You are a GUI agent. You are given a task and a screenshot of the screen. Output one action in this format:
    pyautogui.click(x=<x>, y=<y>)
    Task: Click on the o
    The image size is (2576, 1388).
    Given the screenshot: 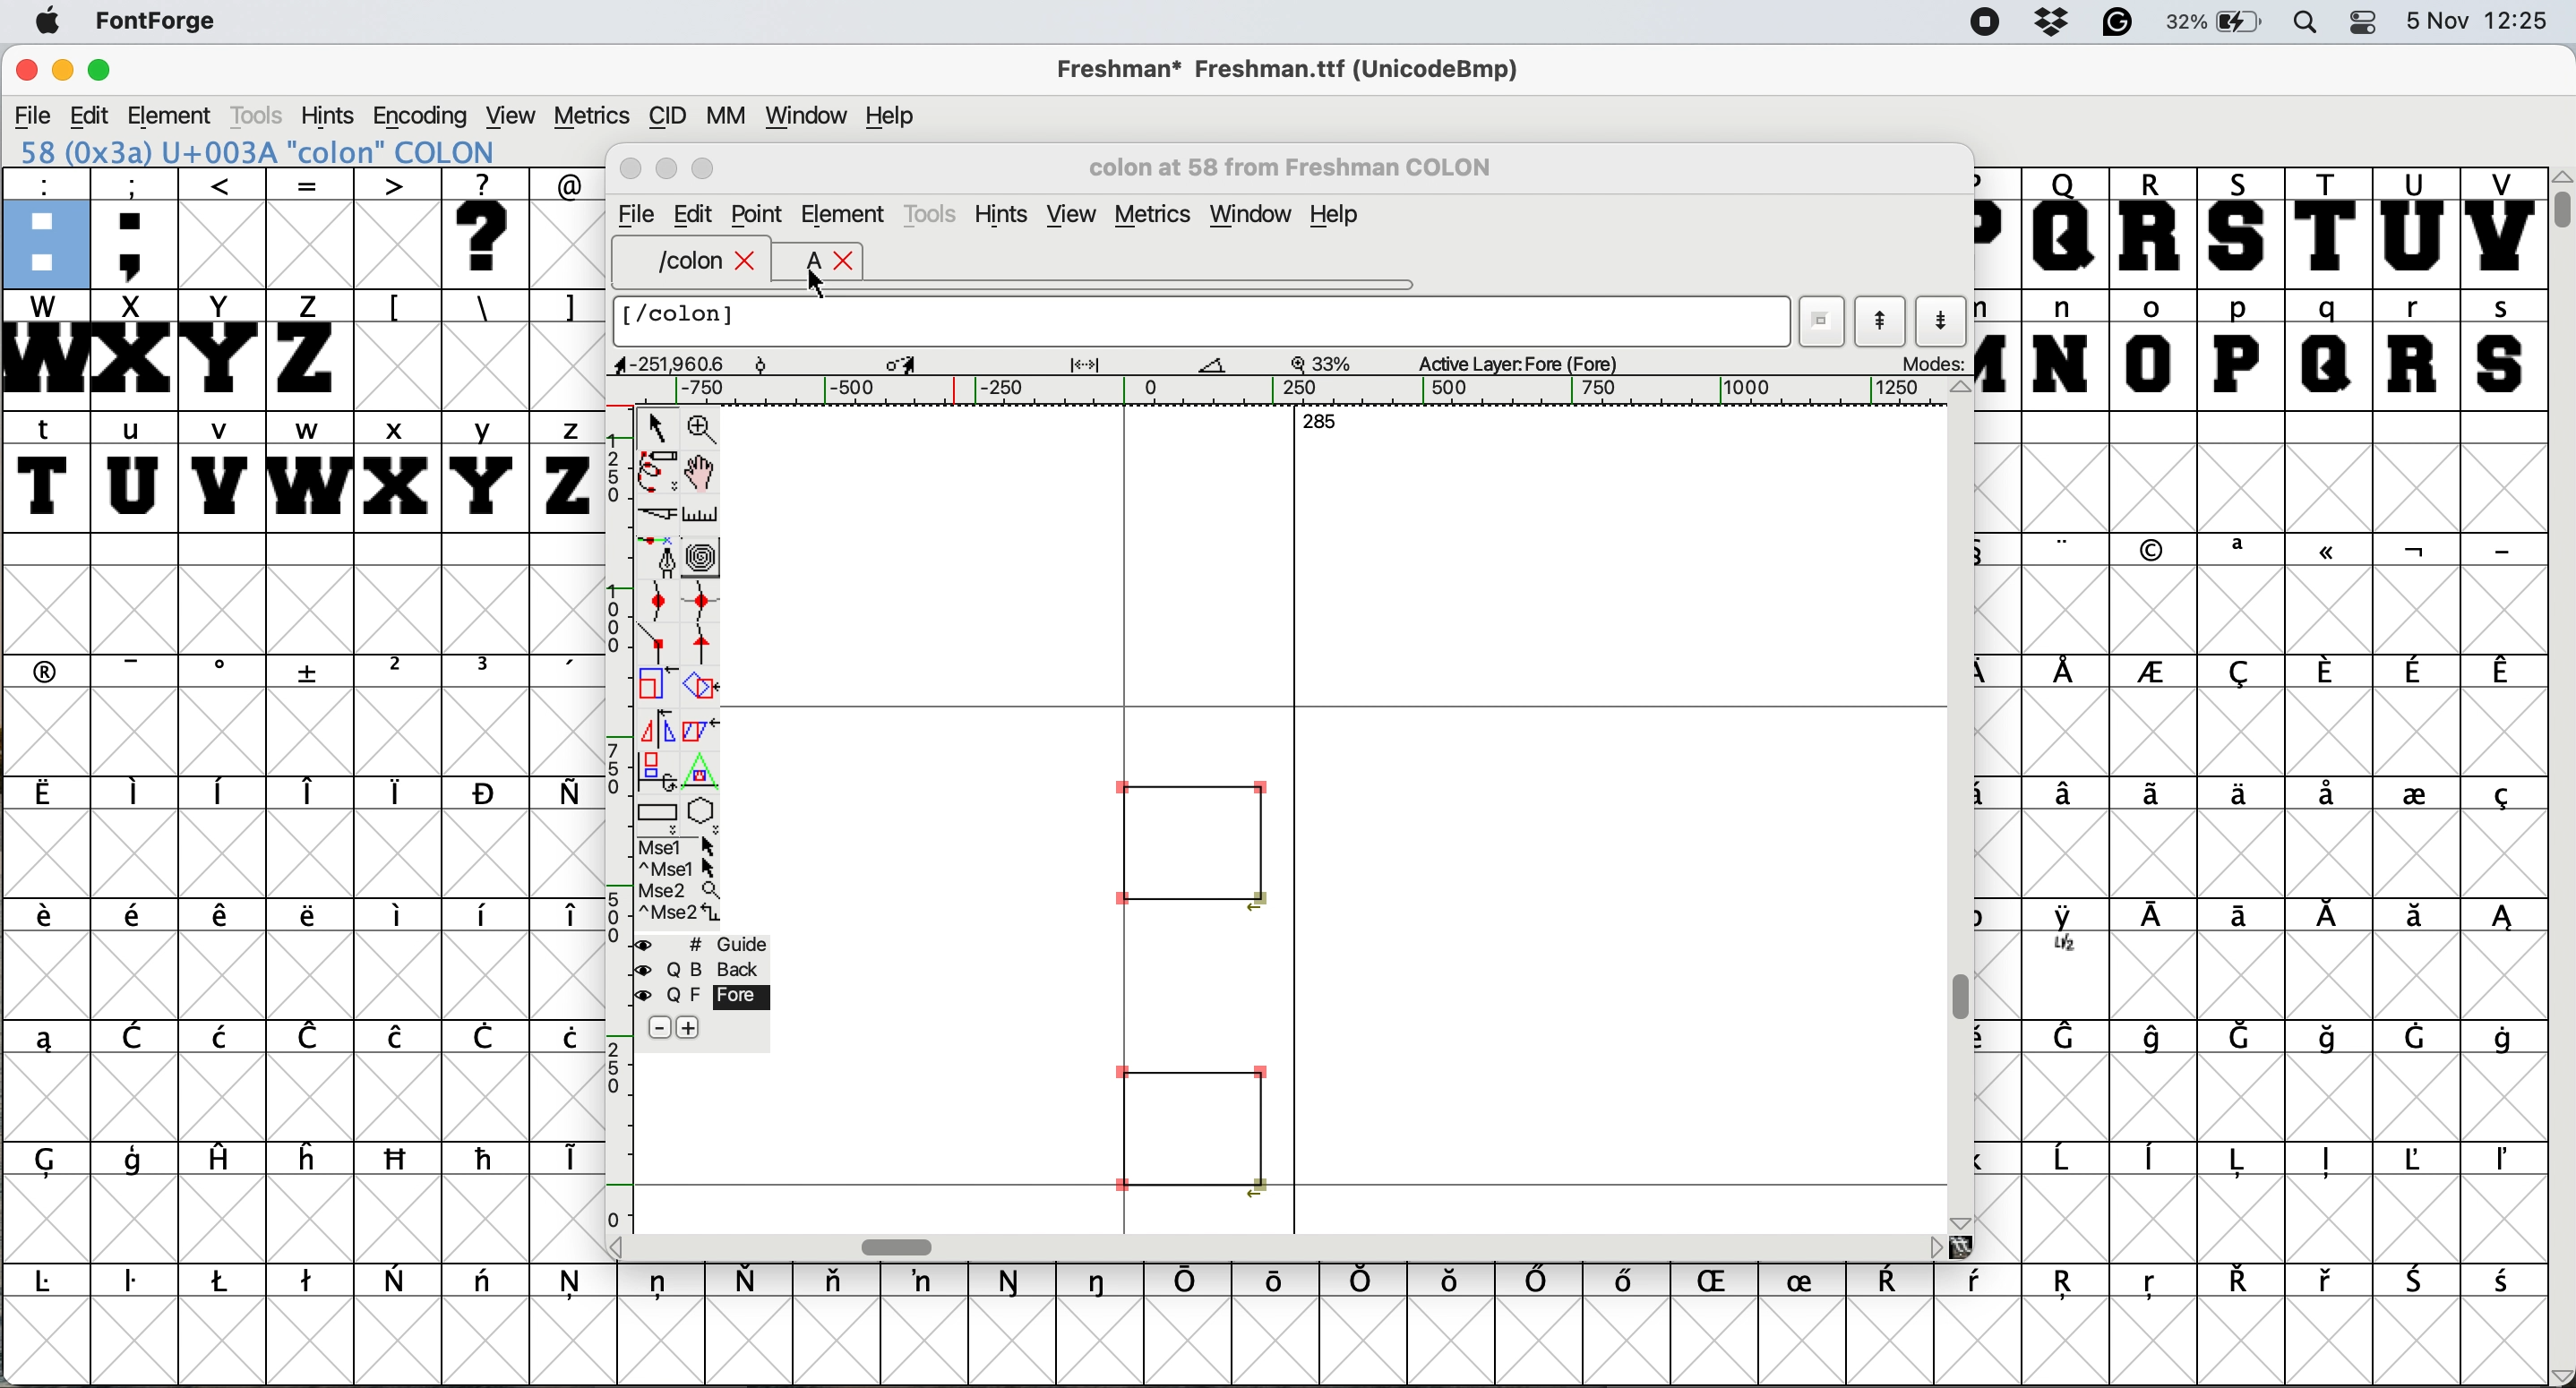 What is the action you would take?
    pyautogui.click(x=2153, y=348)
    